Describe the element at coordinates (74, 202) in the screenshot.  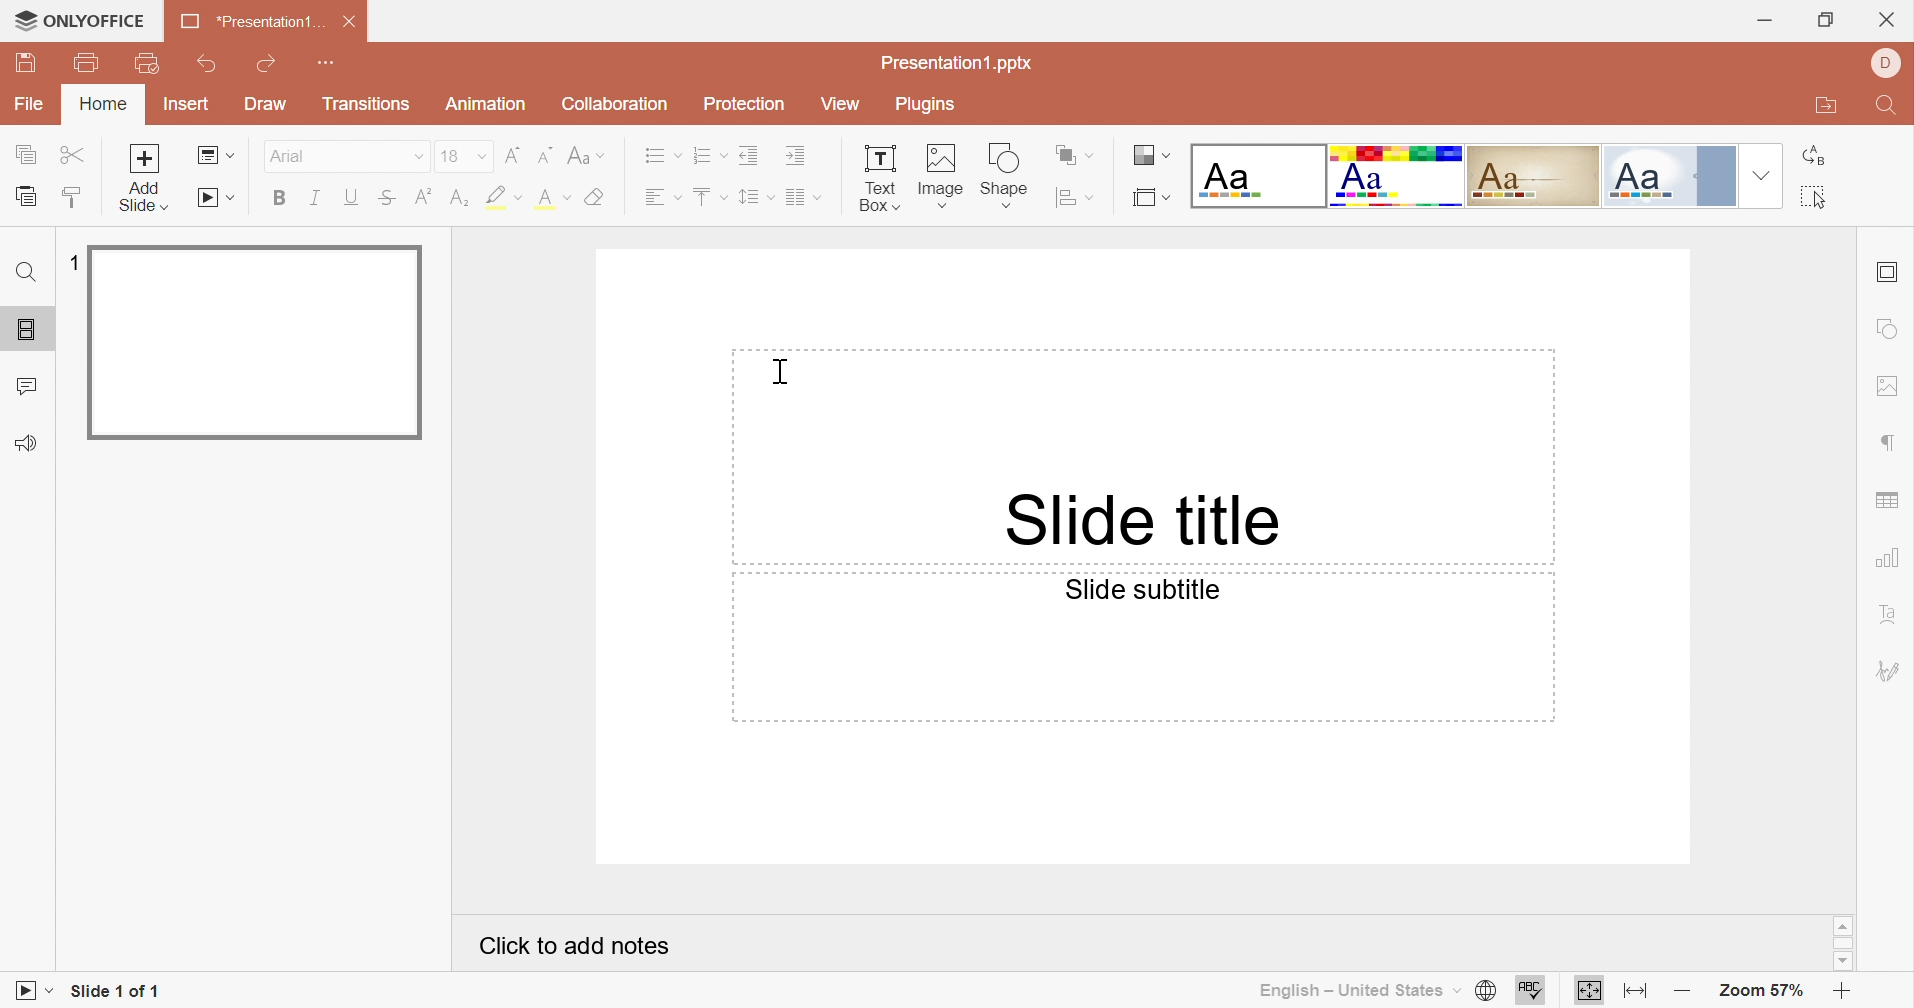
I see `Copy style` at that location.